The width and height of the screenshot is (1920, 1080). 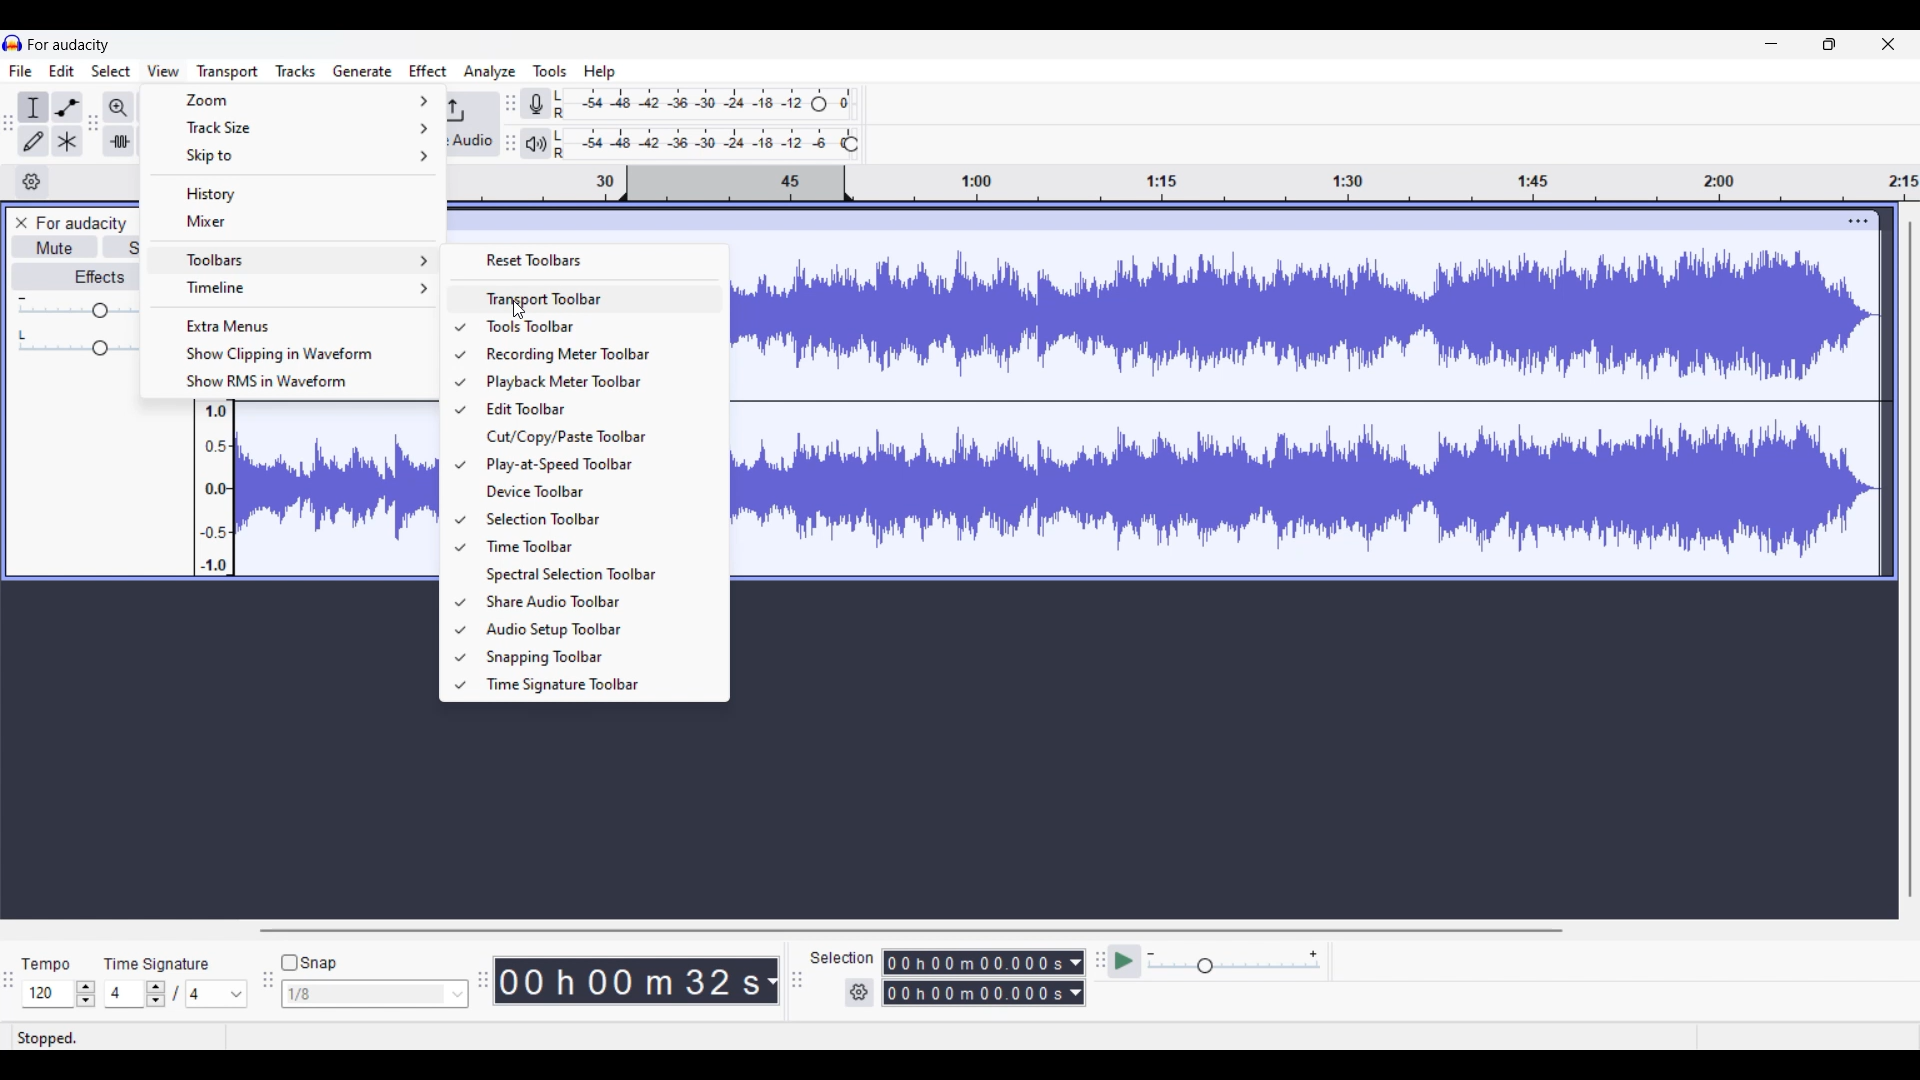 I want to click on Analyze menu, so click(x=490, y=72).